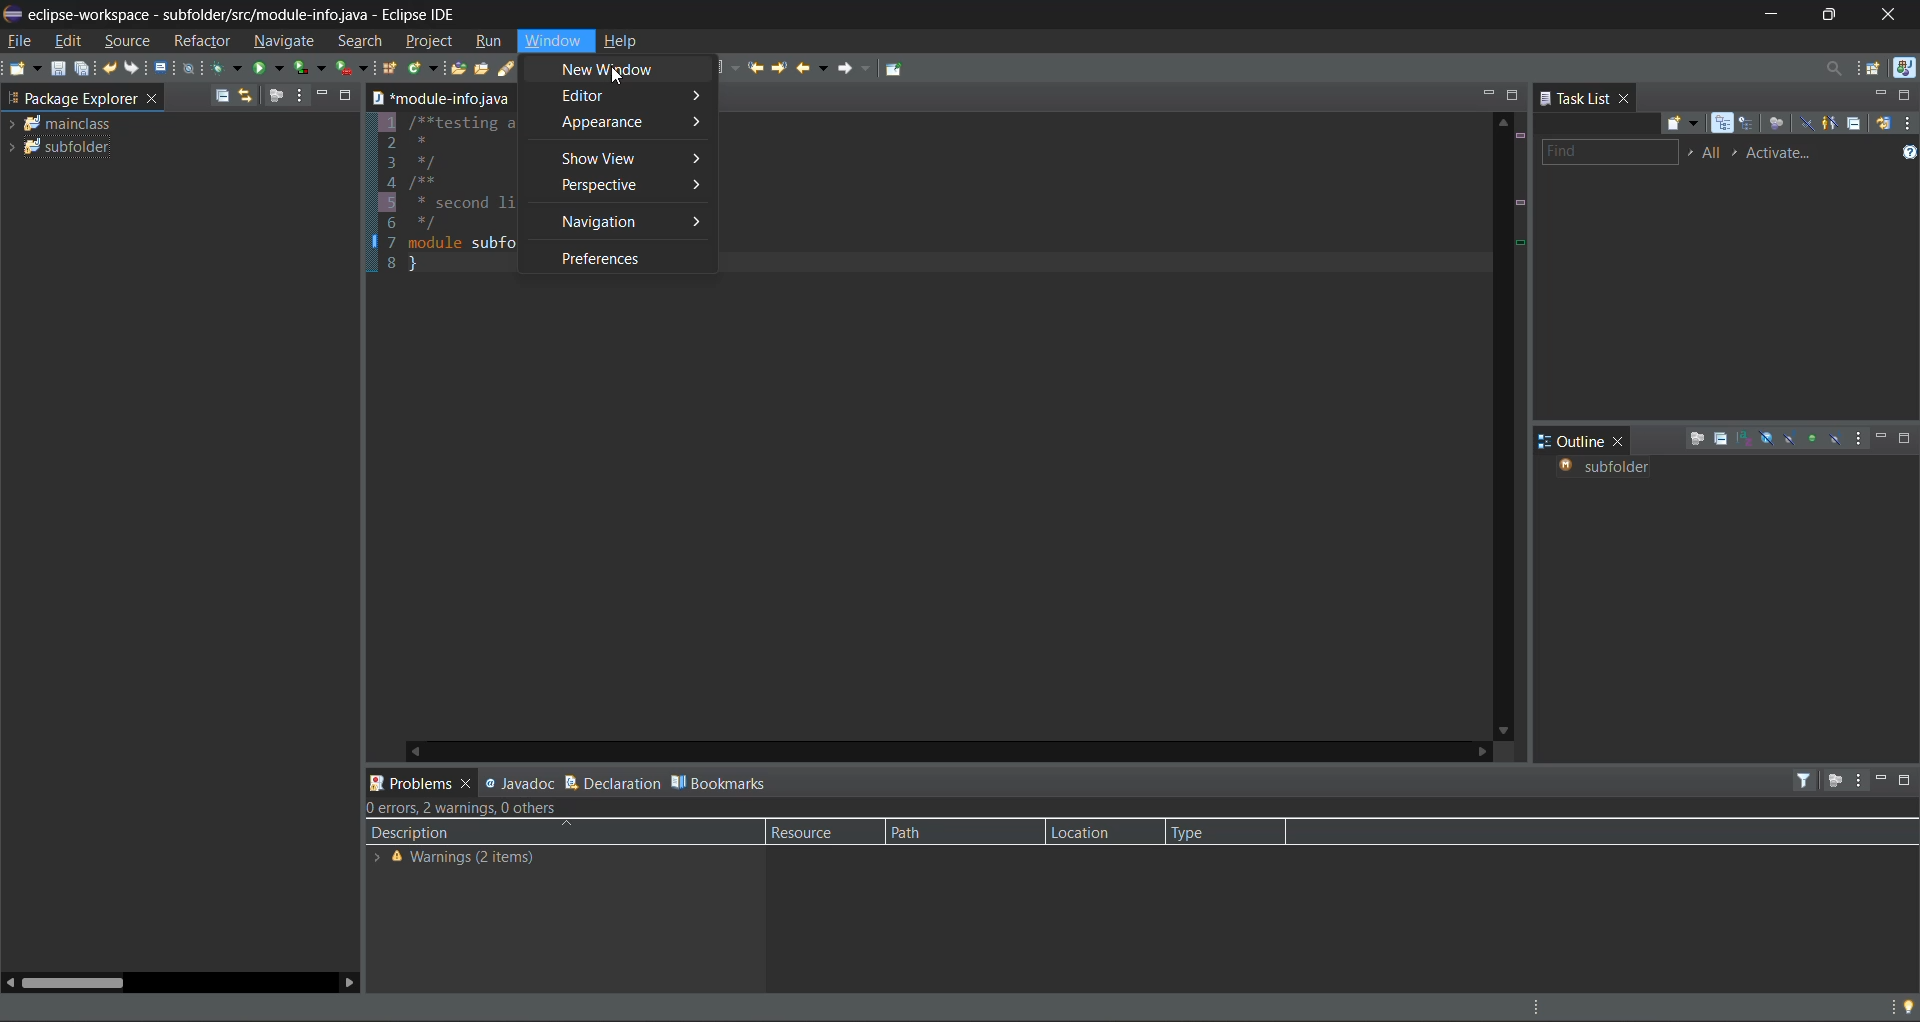 The height and width of the screenshot is (1022, 1920). Describe the element at coordinates (1519, 236) in the screenshot. I see `data markers` at that location.